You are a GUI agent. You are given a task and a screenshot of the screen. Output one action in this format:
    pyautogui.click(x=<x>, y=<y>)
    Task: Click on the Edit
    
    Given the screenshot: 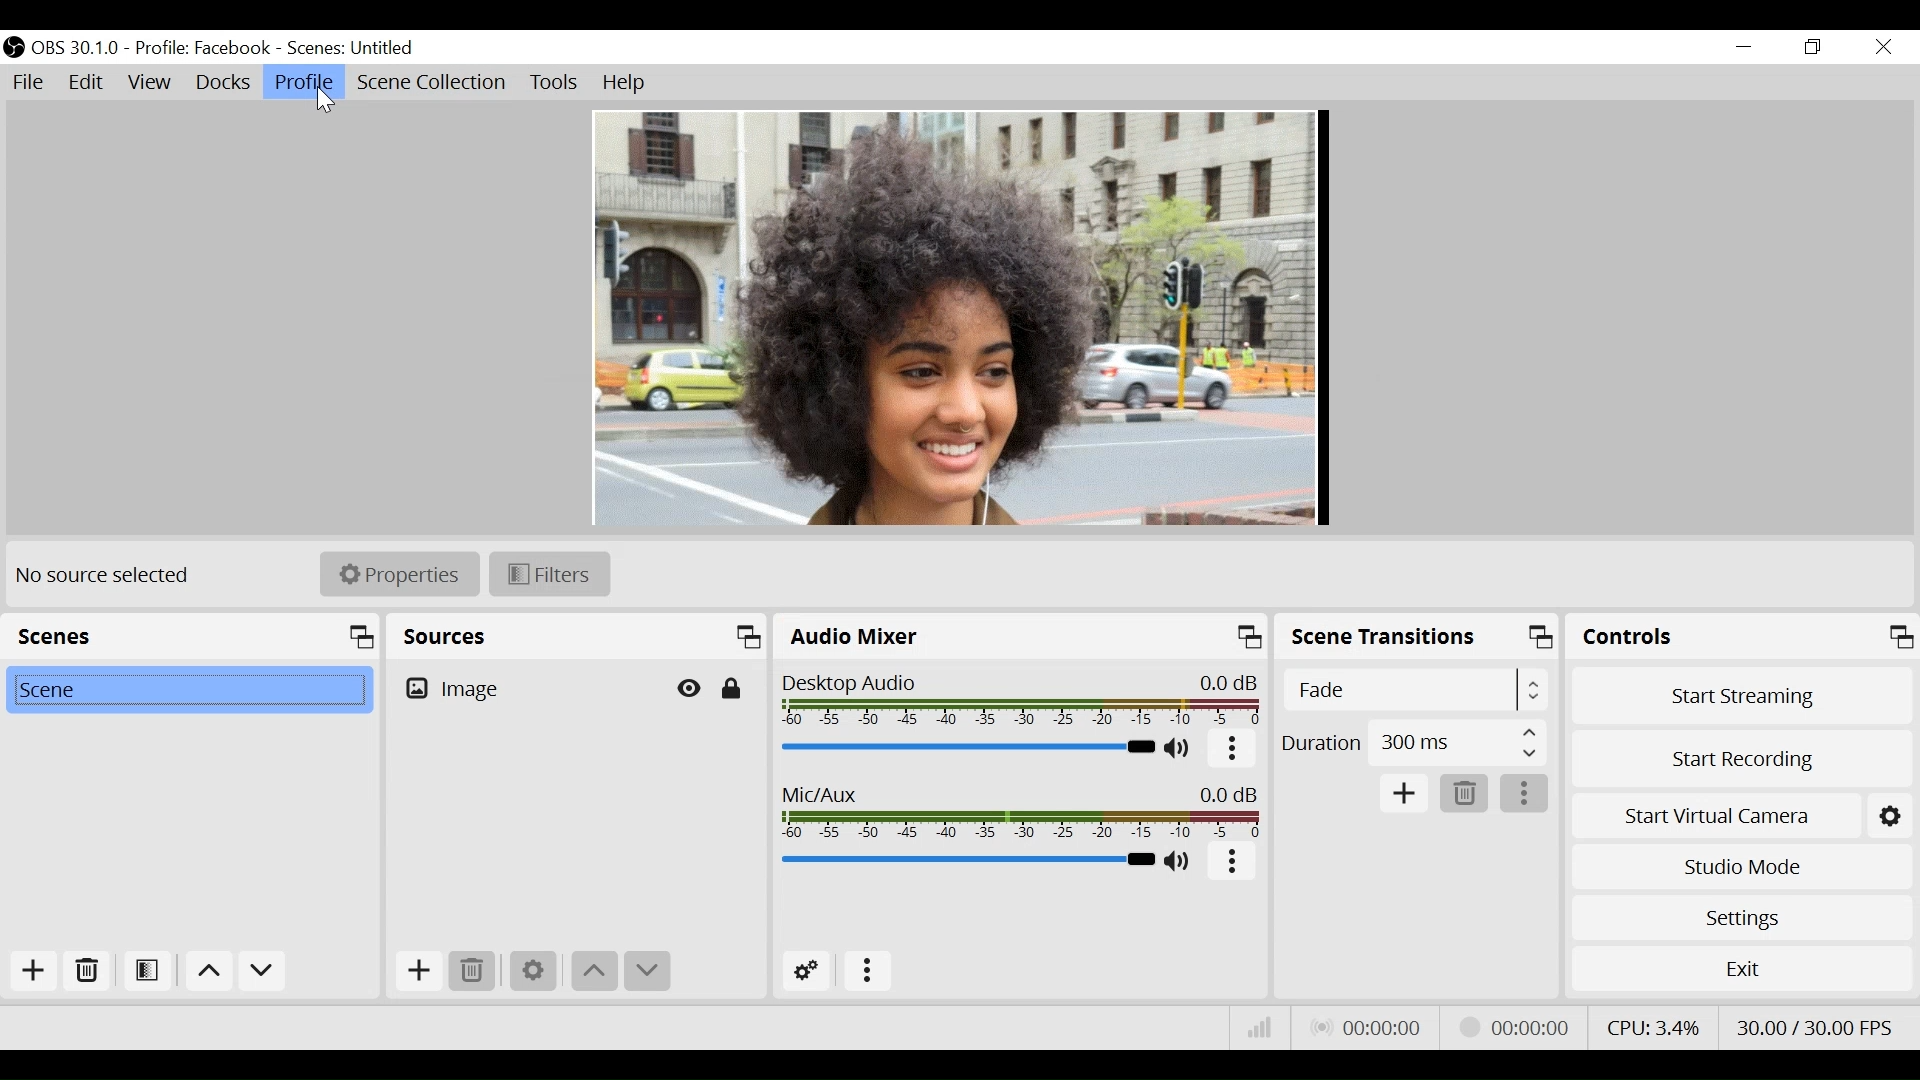 What is the action you would take?
    pyautogui.click(x=88, y=83)
    